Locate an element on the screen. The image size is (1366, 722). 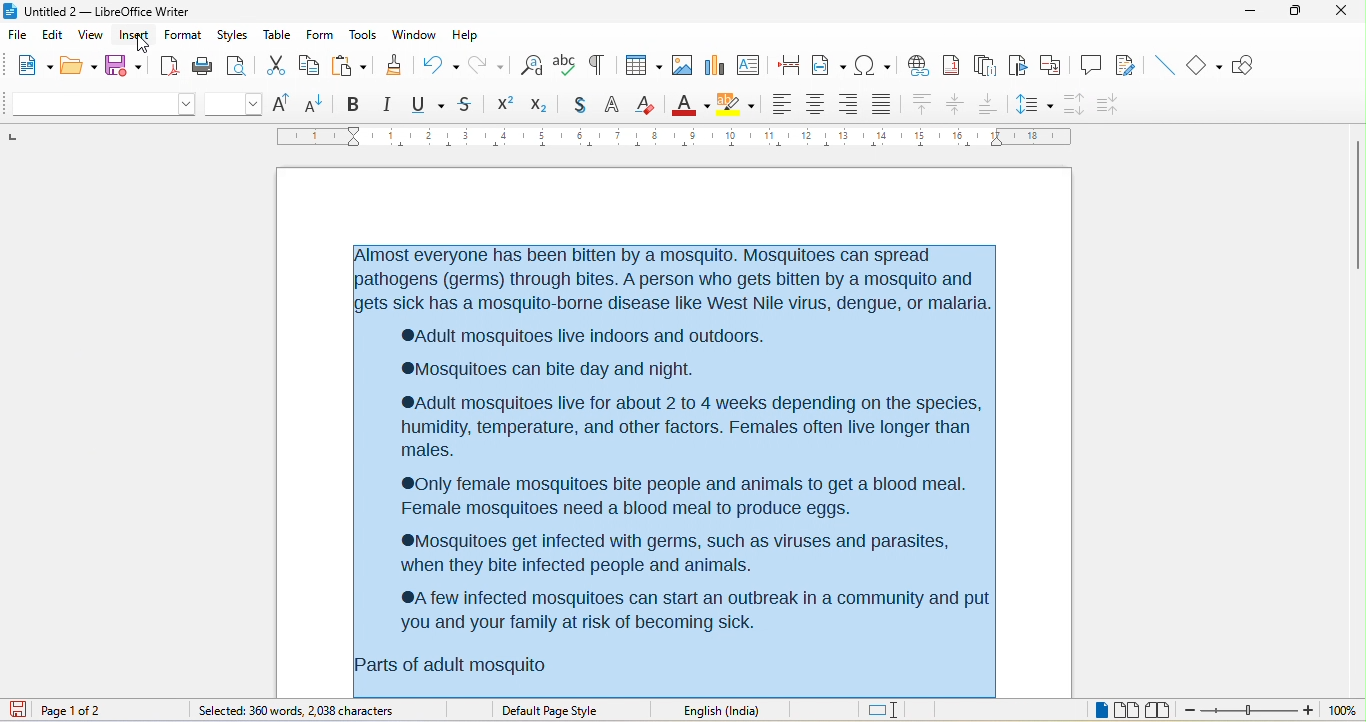
open is located at coordinates (78, 64).